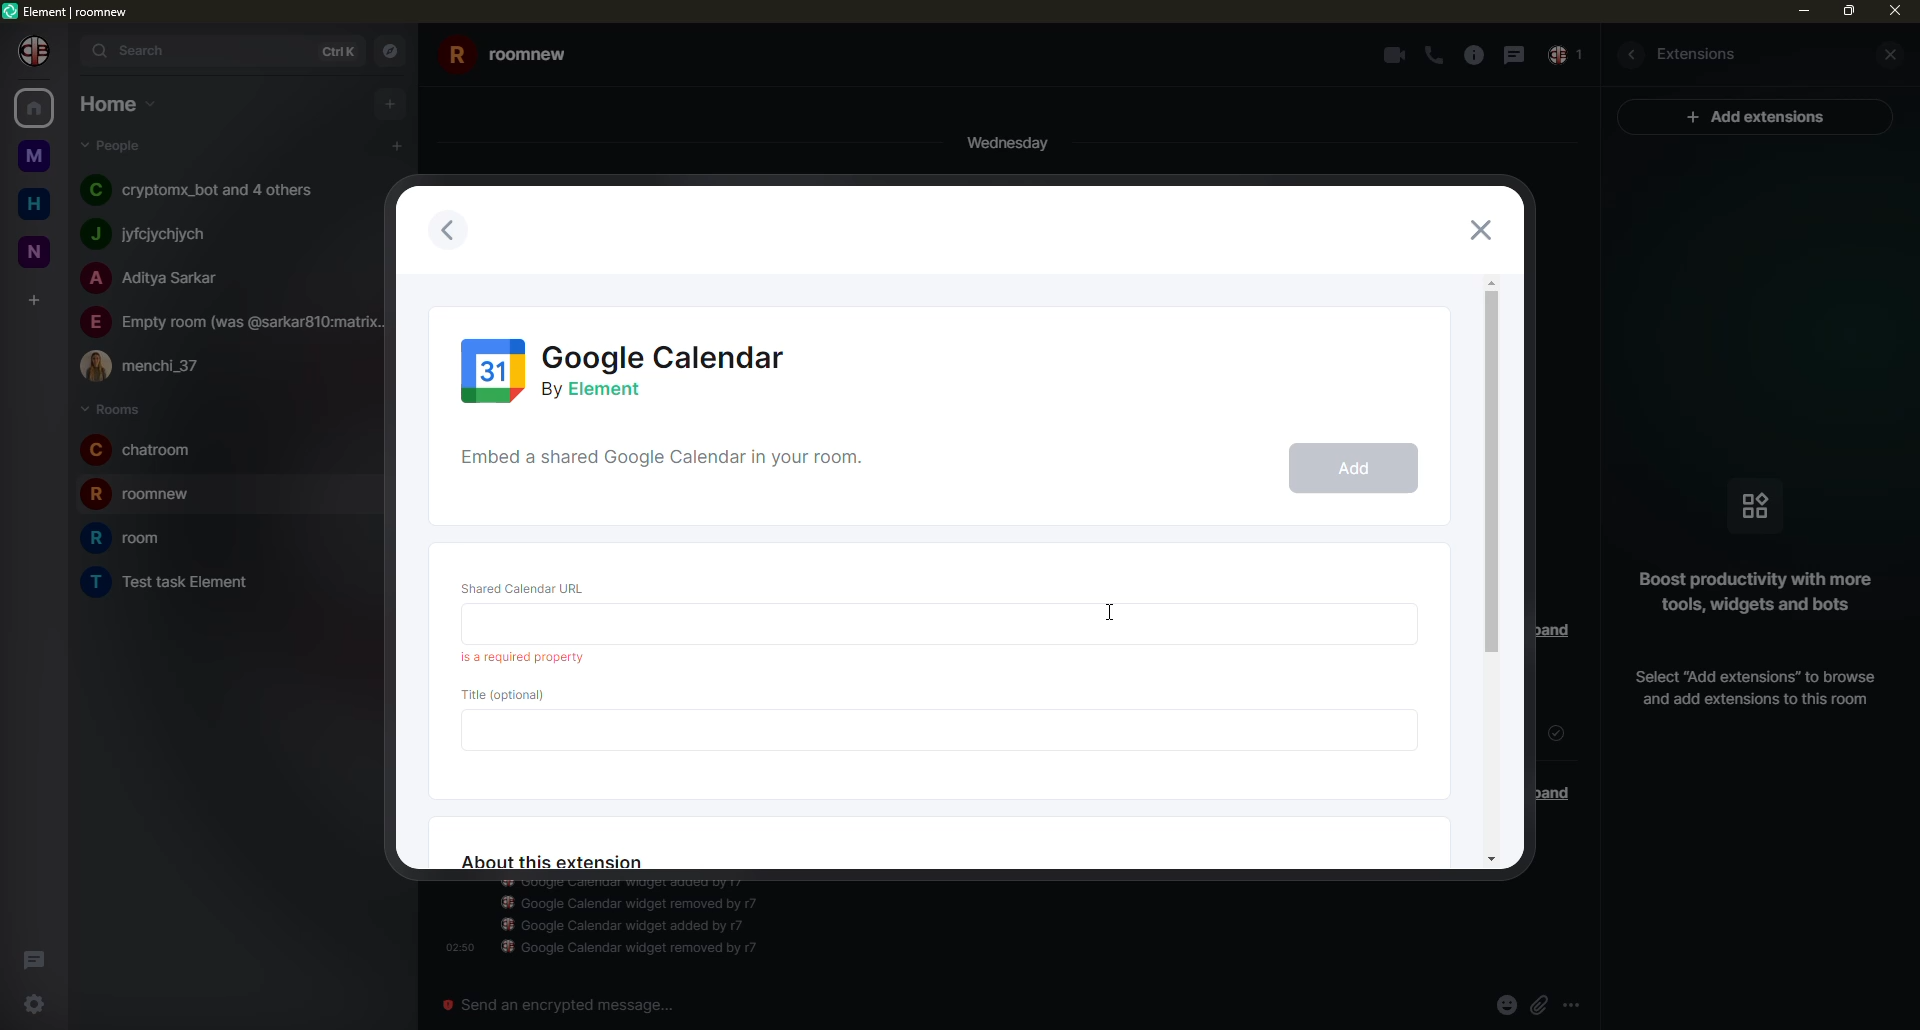  Describe the element at coordinates (174, 581) in the screenshot. I see `room` at that location.